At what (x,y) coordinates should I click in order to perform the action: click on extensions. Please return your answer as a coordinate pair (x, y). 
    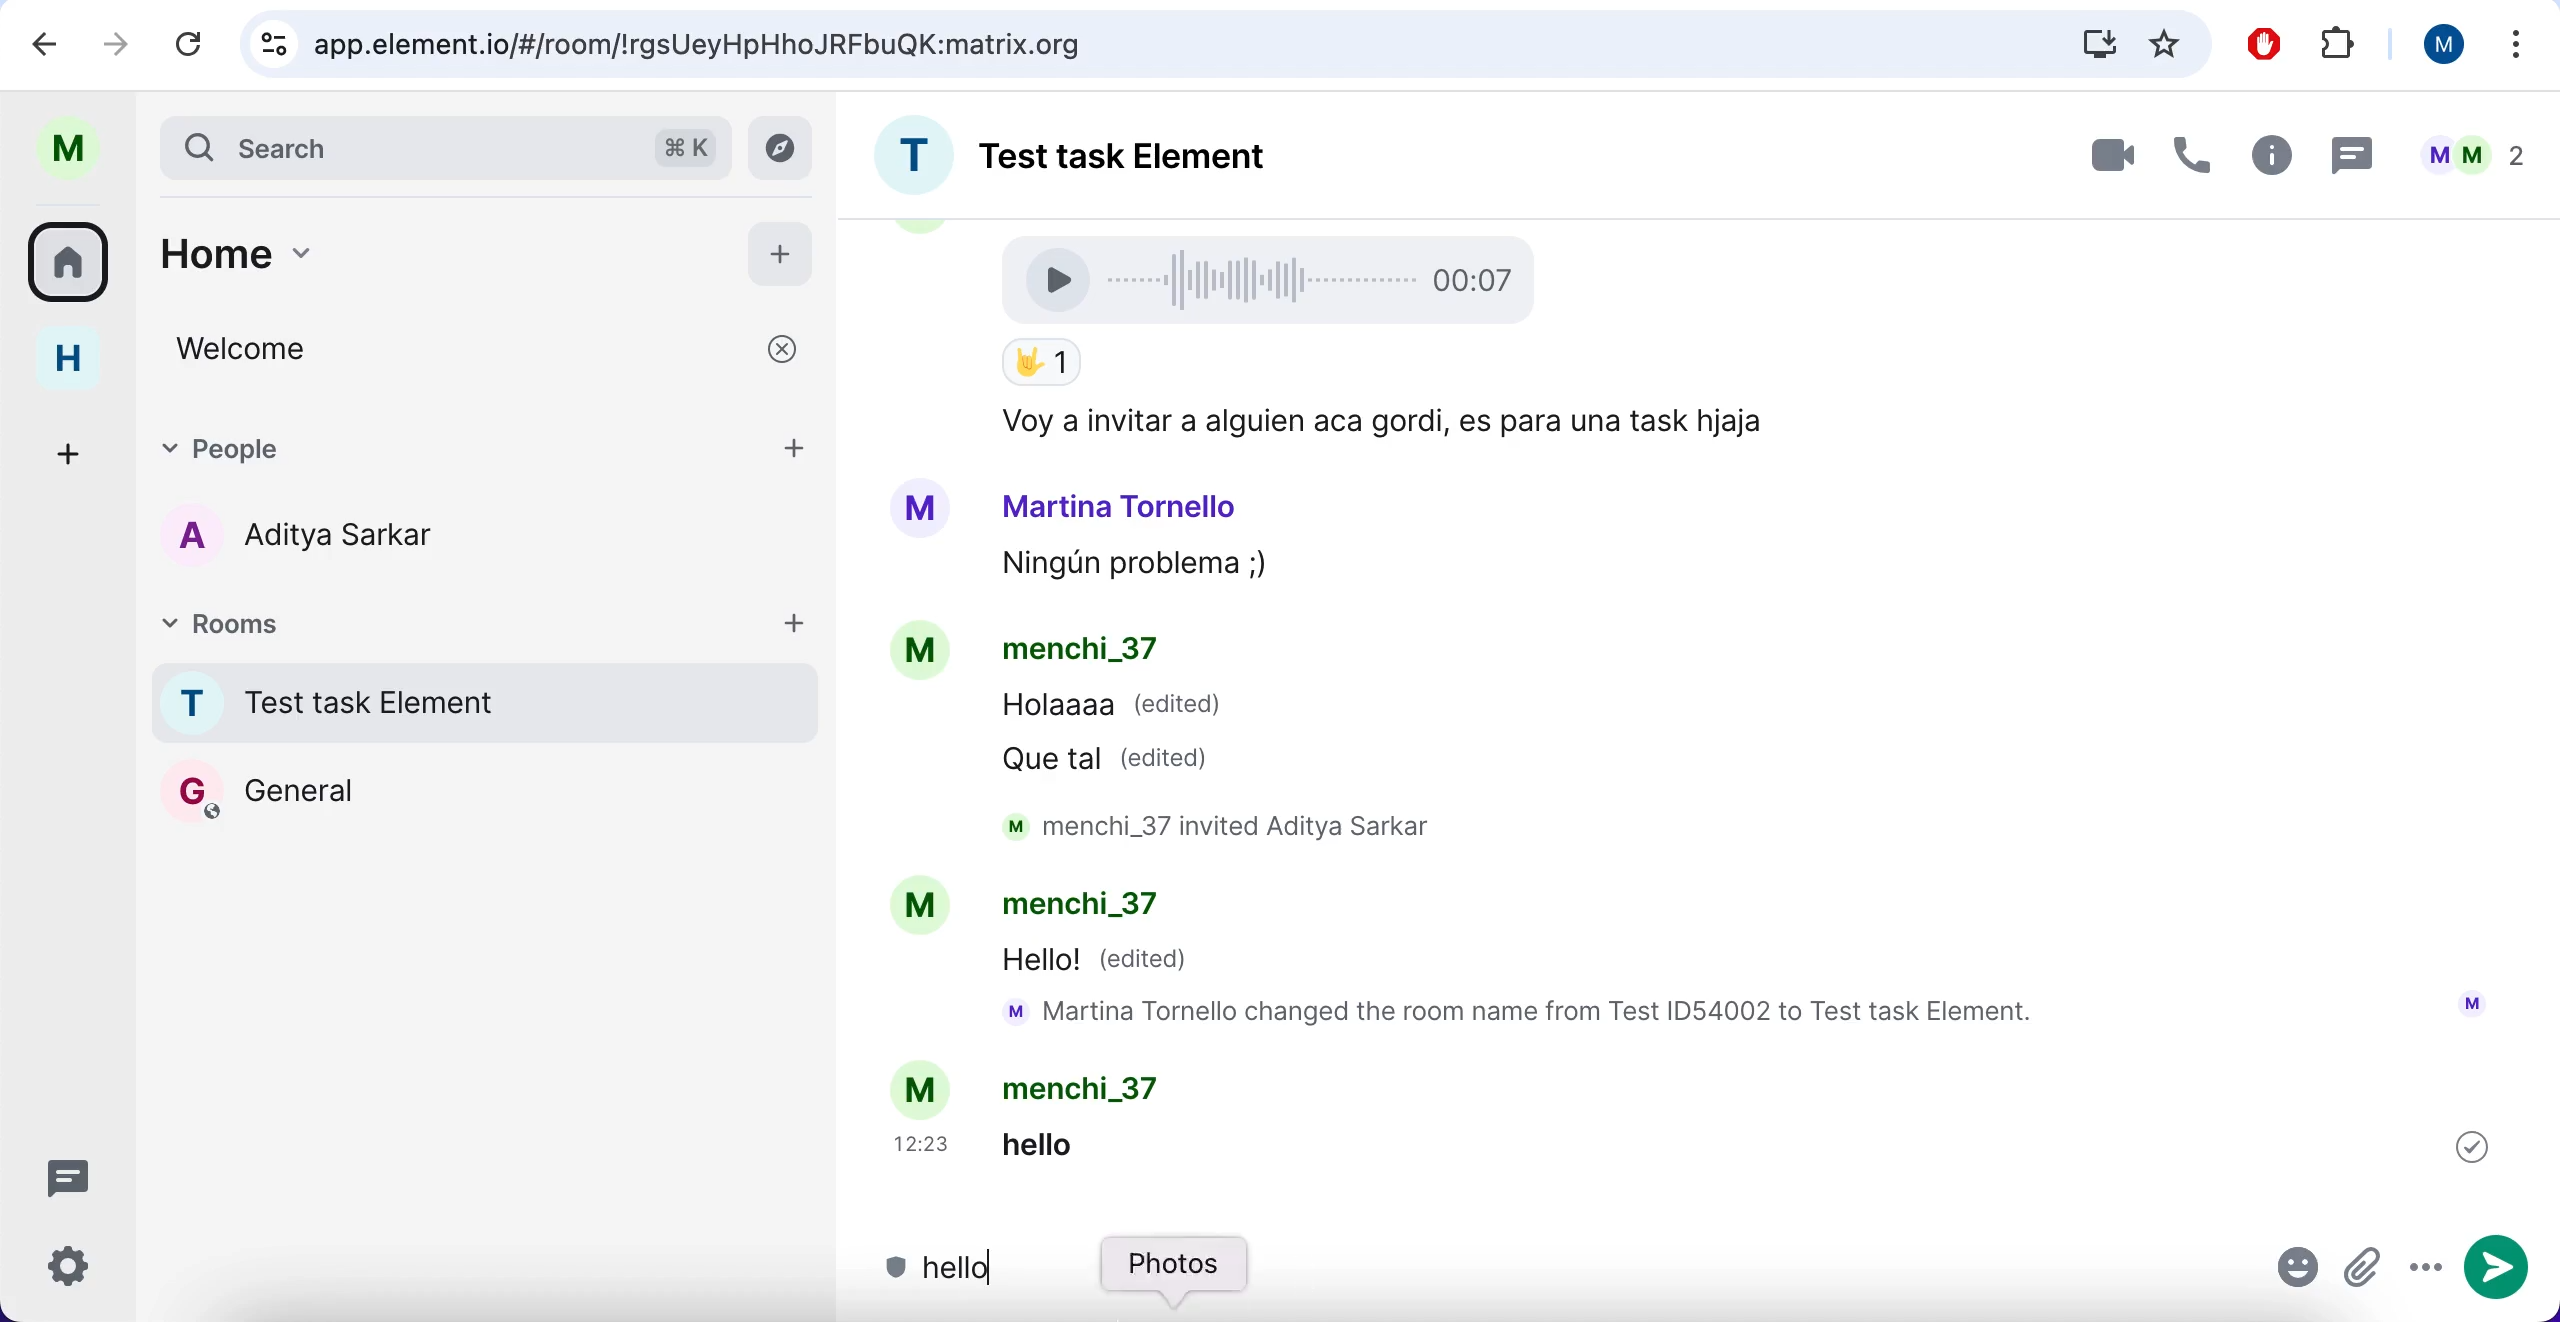
    Looking at the image, I should click on (2342, 46).